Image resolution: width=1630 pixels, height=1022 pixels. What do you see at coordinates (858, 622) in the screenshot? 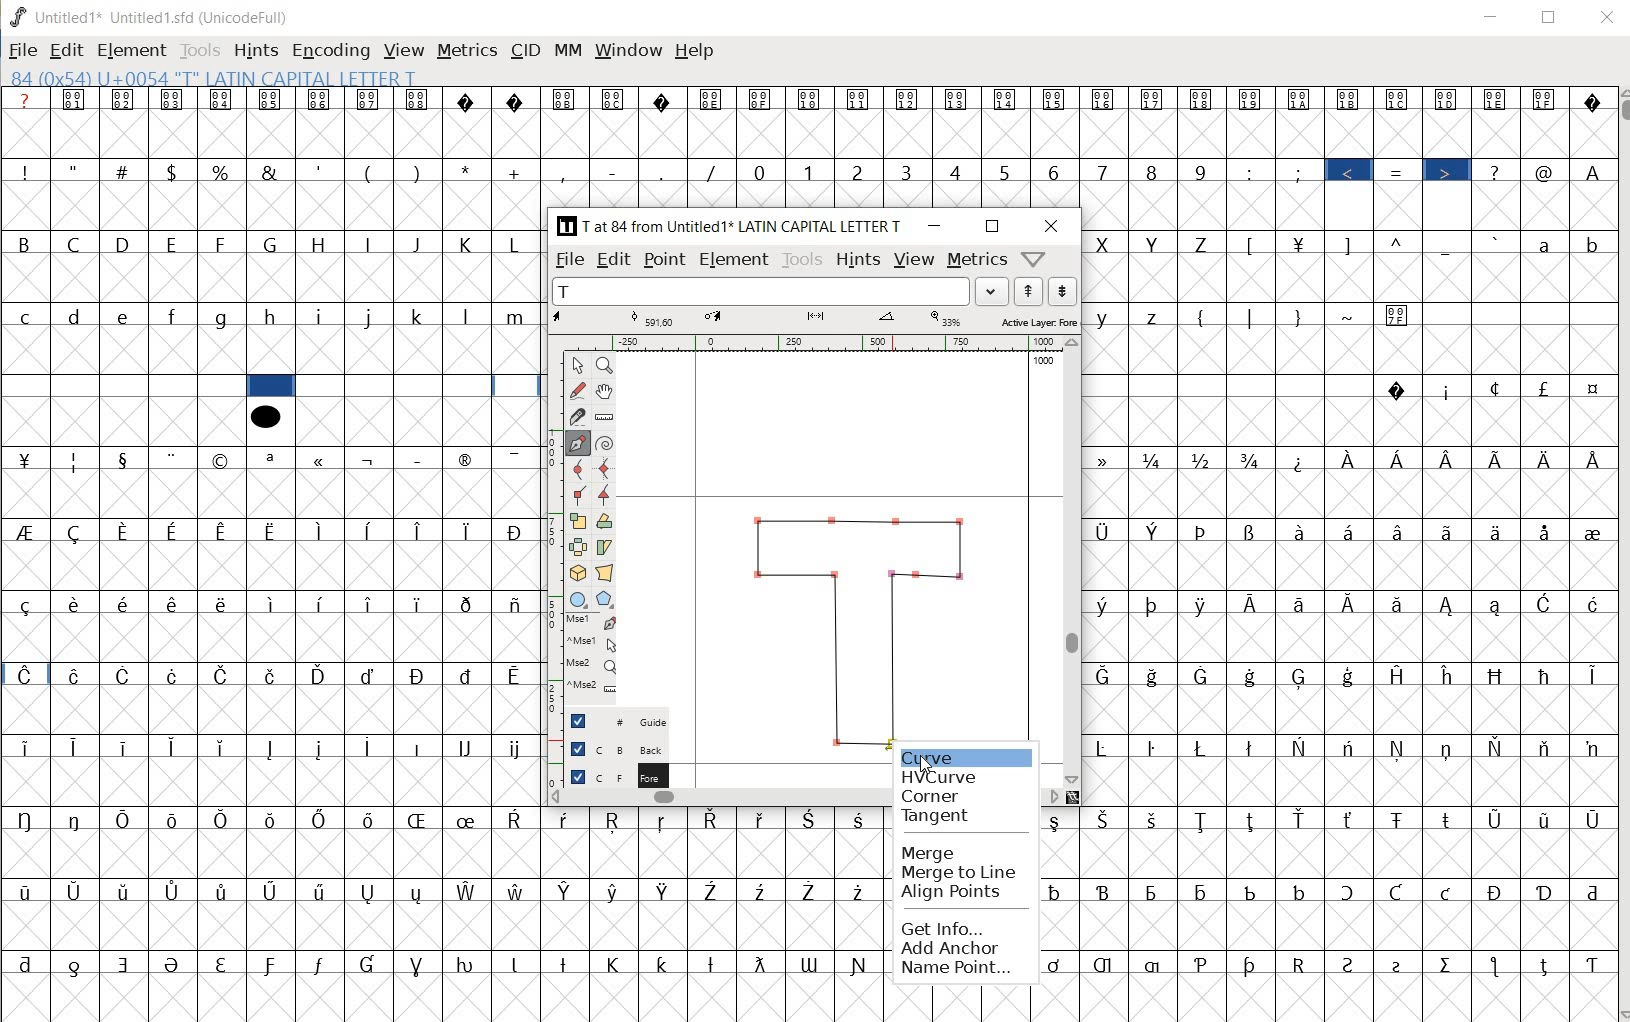
I see `glyph letter T` at bounding box center [858, 622].